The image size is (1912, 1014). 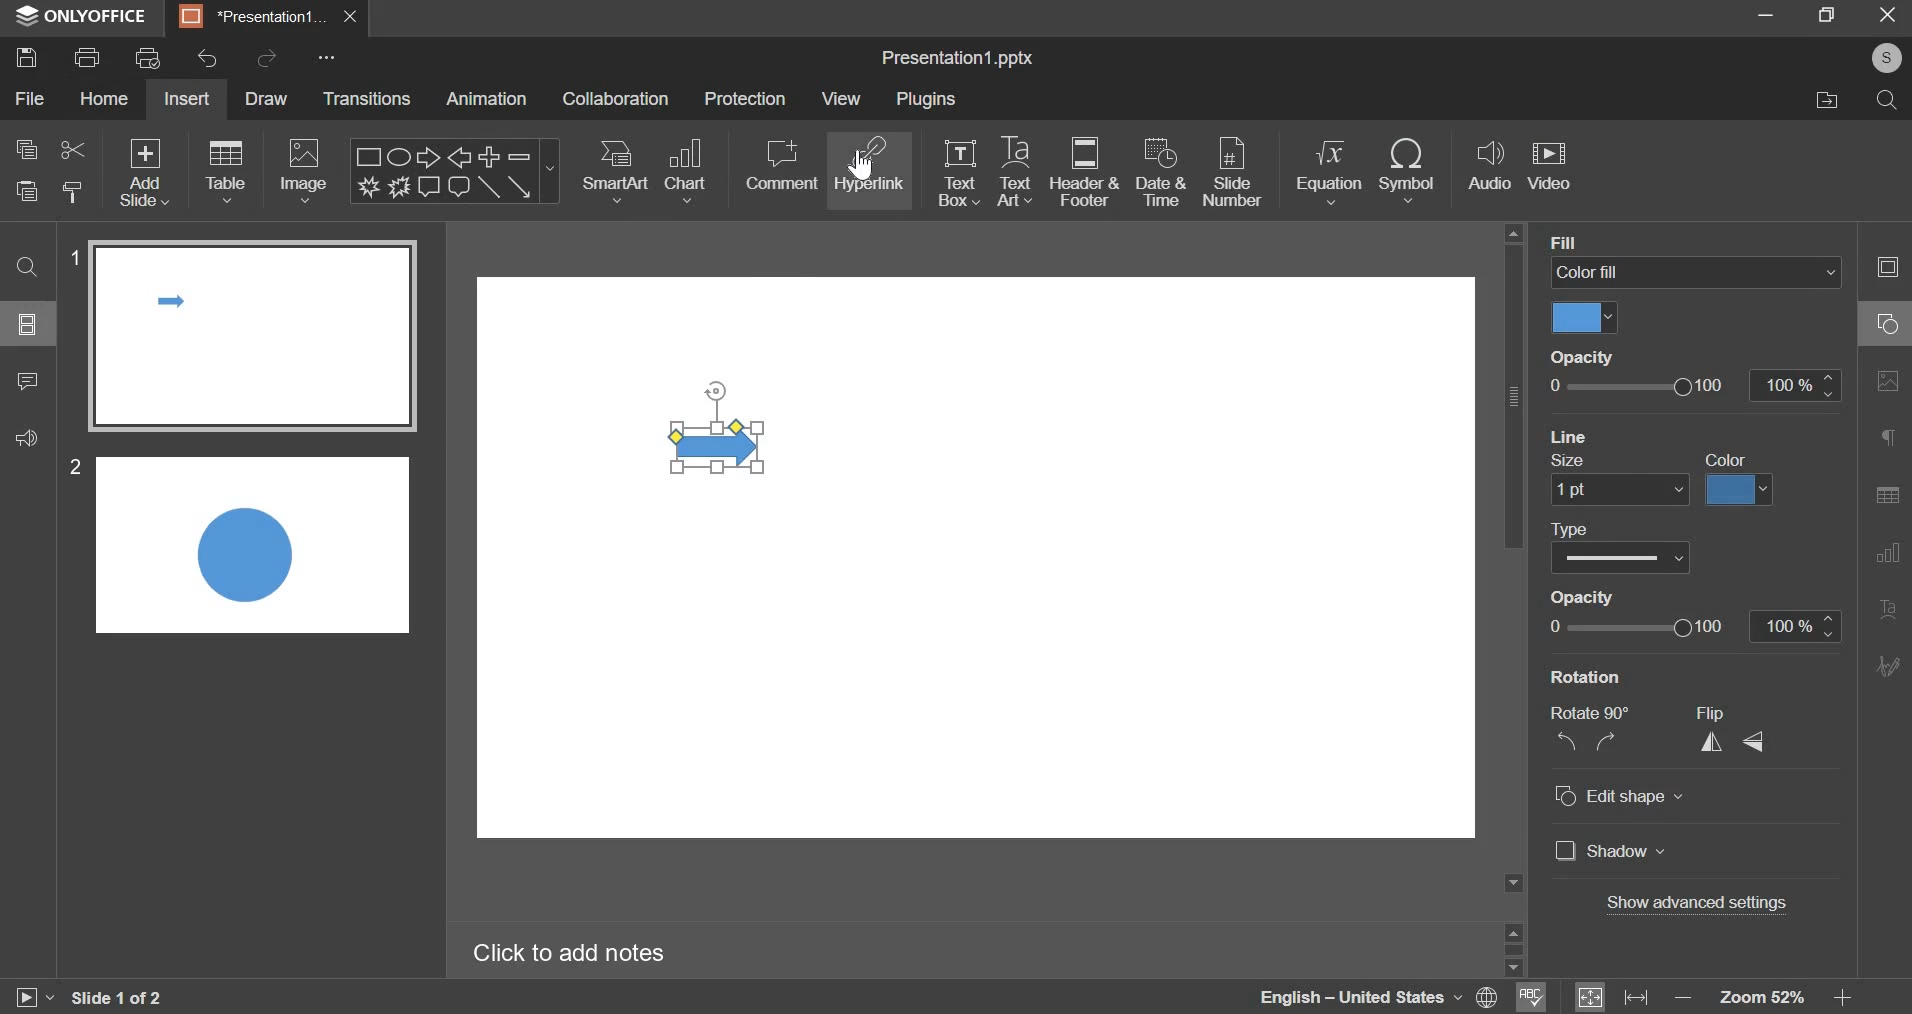 I want to click on slide, so click(x=28, y=323).